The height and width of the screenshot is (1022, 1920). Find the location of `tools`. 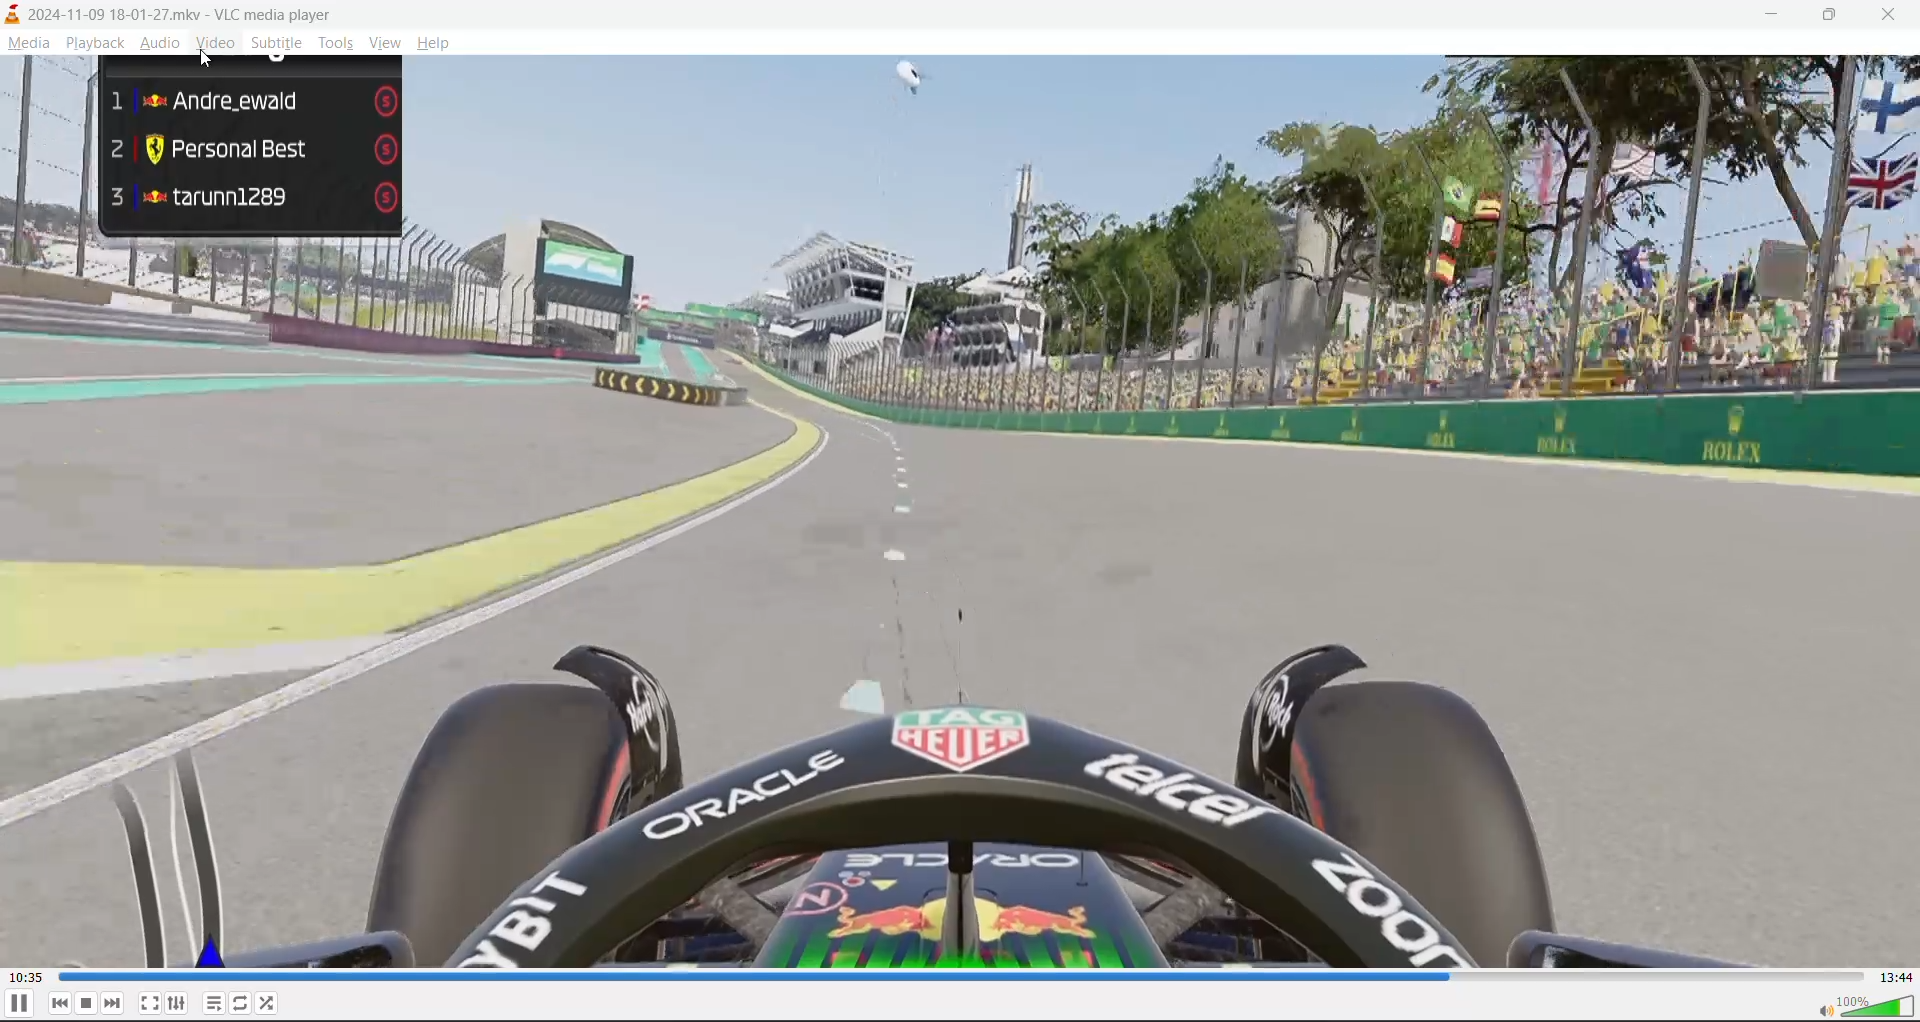

tools is located at coordinates (336, 45).